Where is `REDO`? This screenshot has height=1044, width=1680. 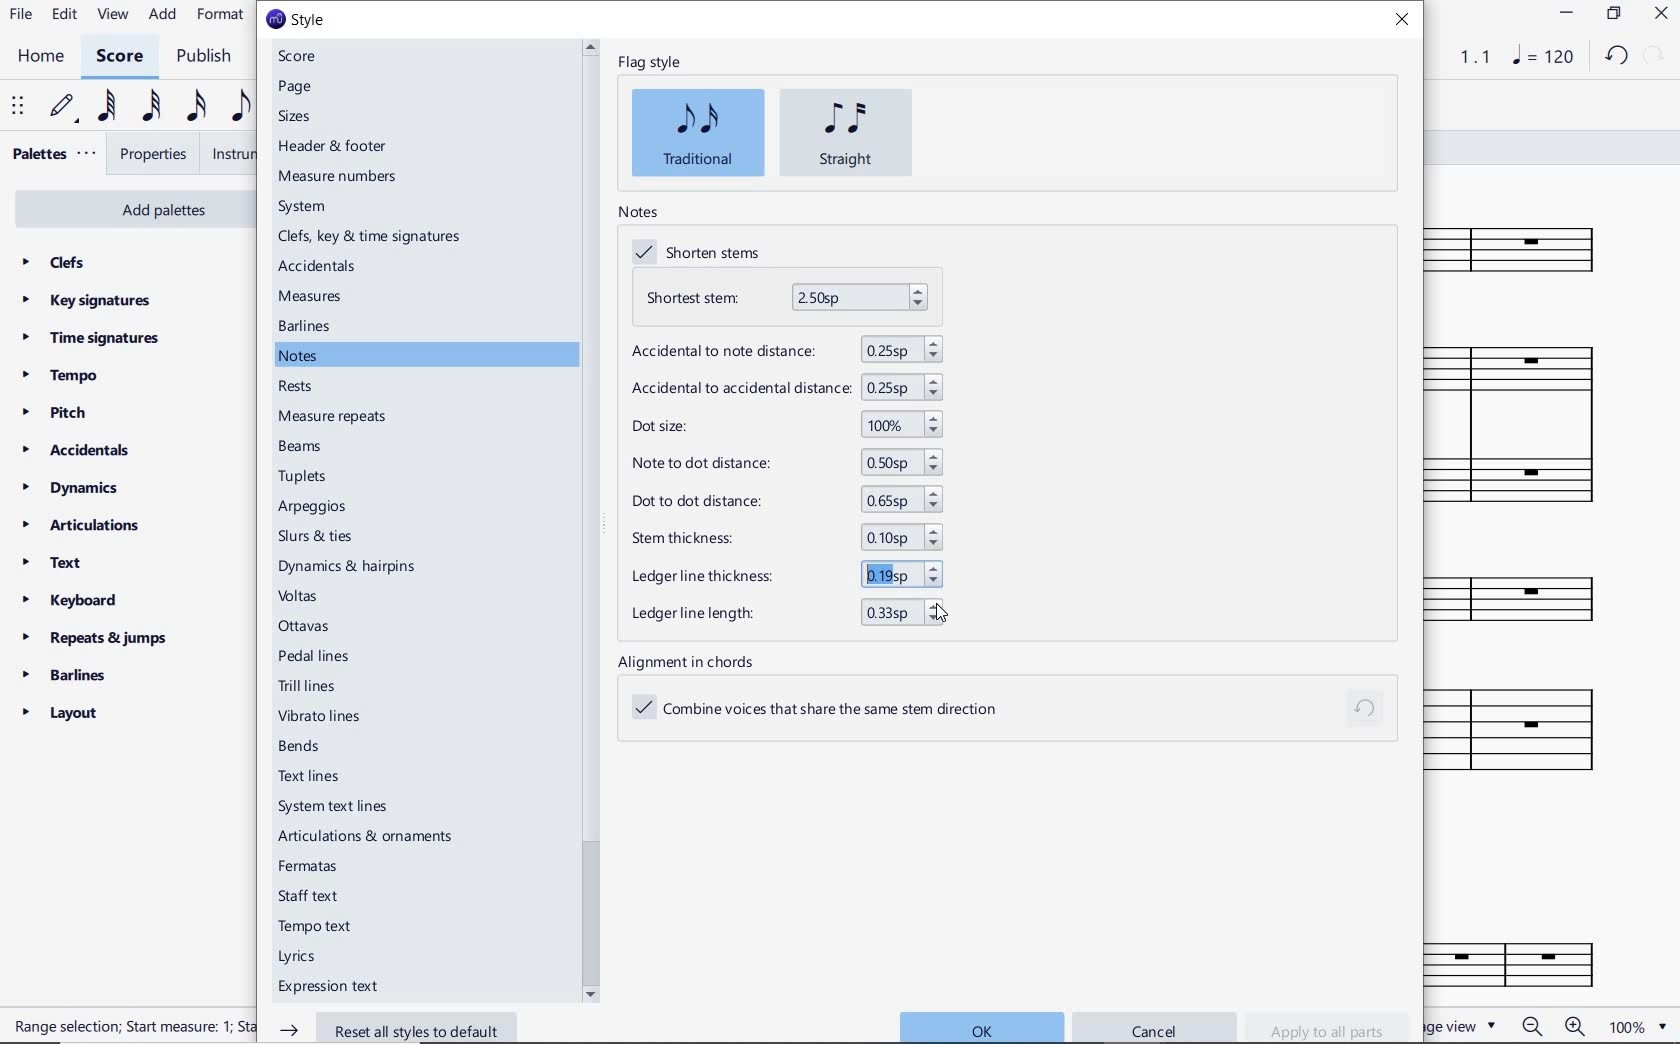
REDO is located at coordinates (1655, 56).